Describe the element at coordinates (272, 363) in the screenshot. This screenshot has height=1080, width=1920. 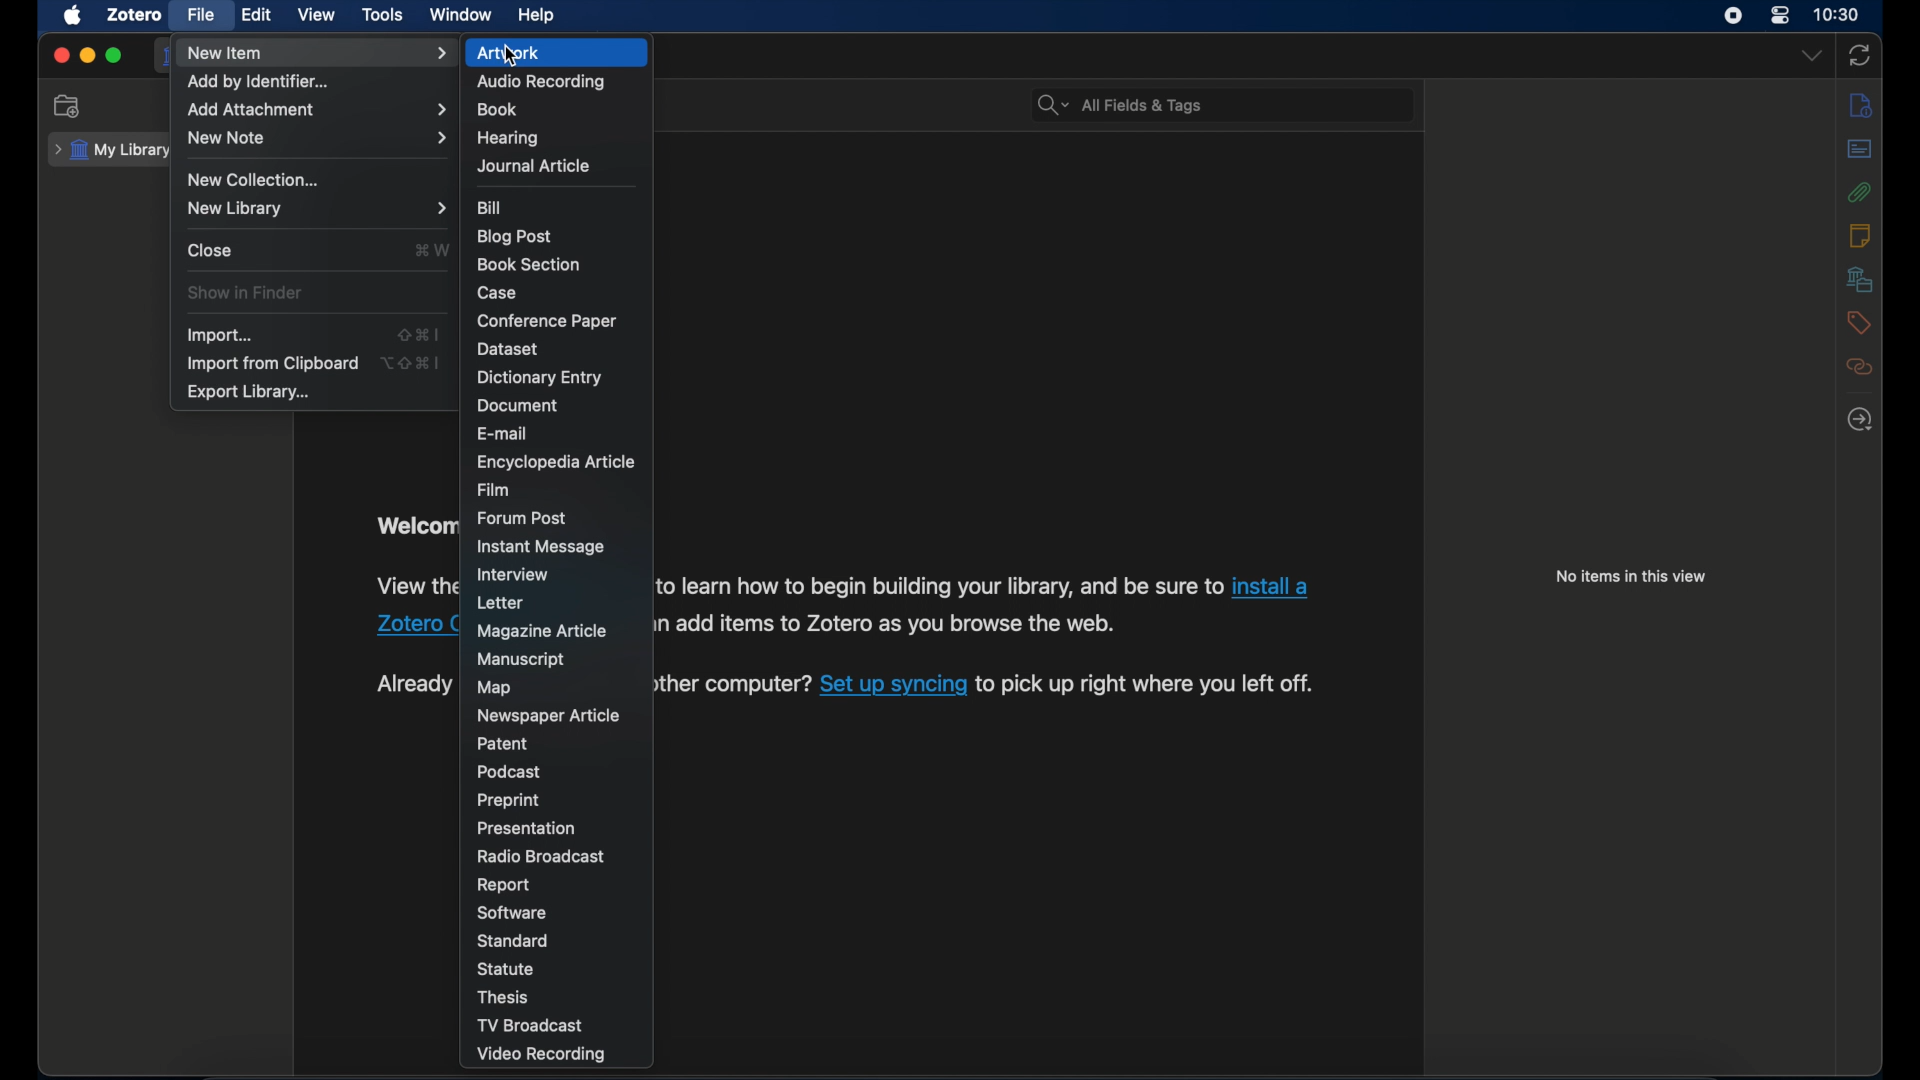
I see `import from clipboard` at that location.